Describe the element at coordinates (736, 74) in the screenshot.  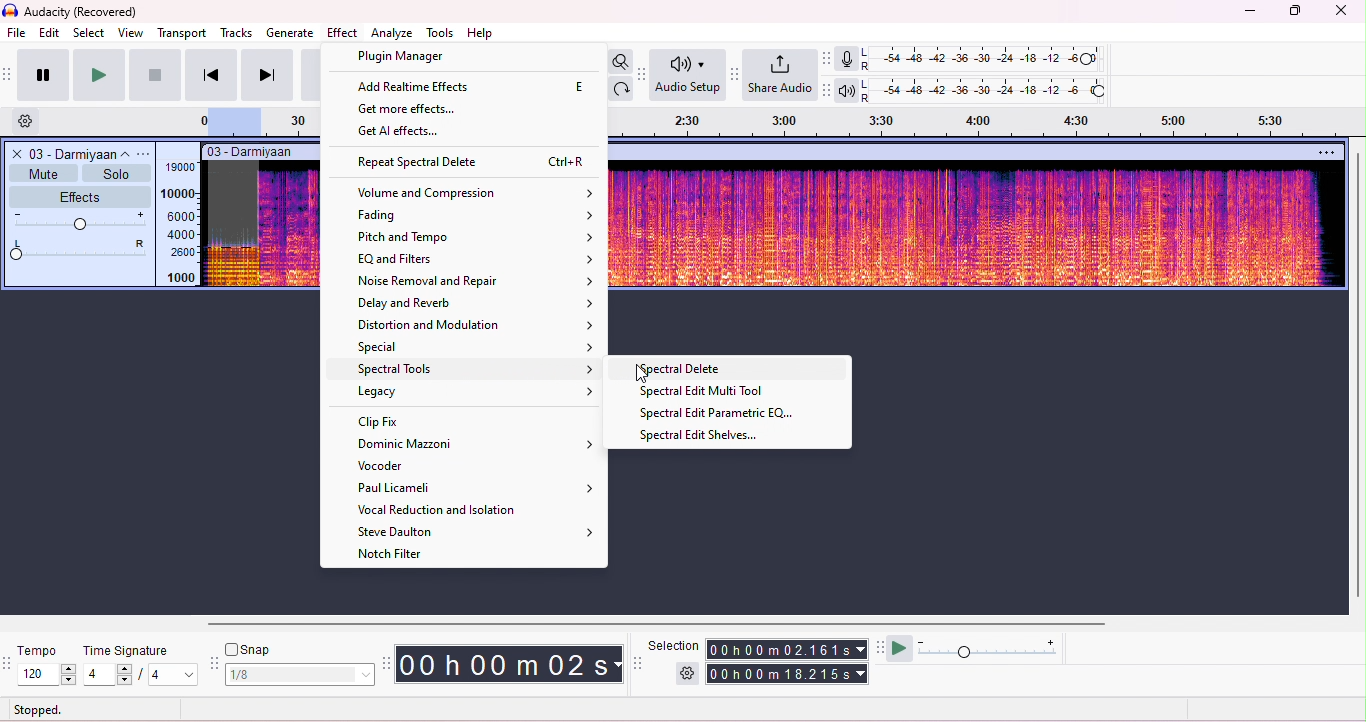
I see `share audio tool bar` at that location.